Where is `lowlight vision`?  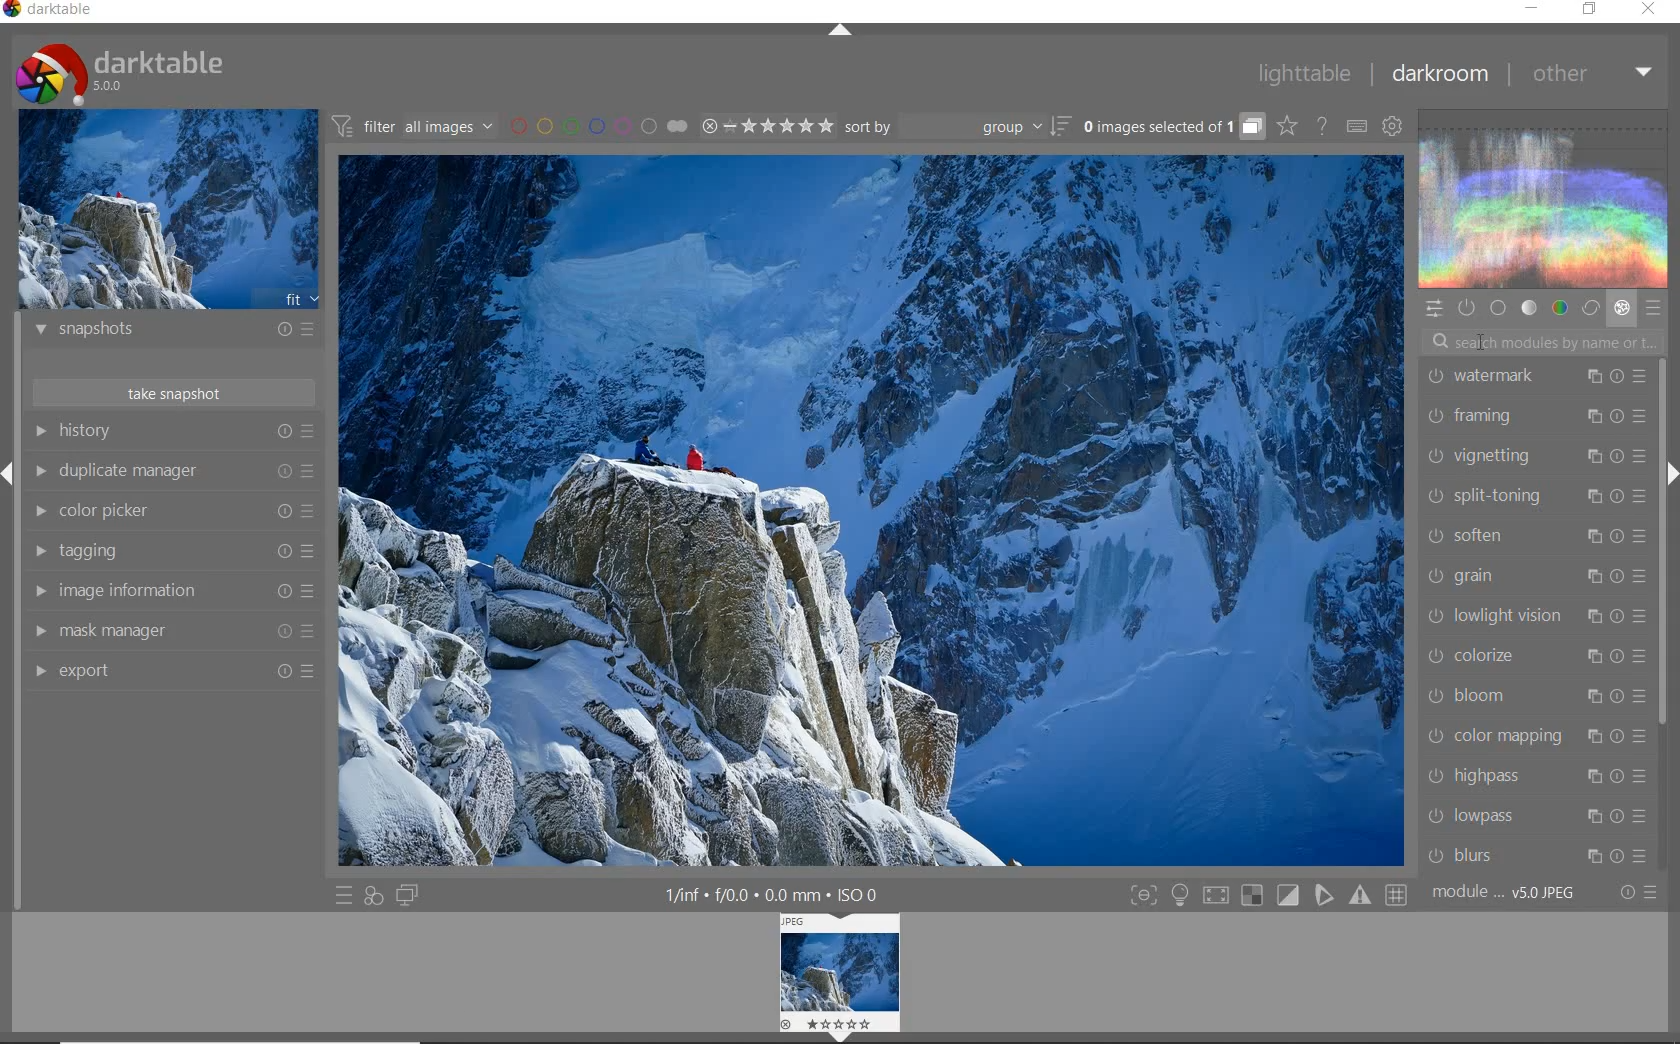
lowlight vision is located at coordinates (1535, 614).